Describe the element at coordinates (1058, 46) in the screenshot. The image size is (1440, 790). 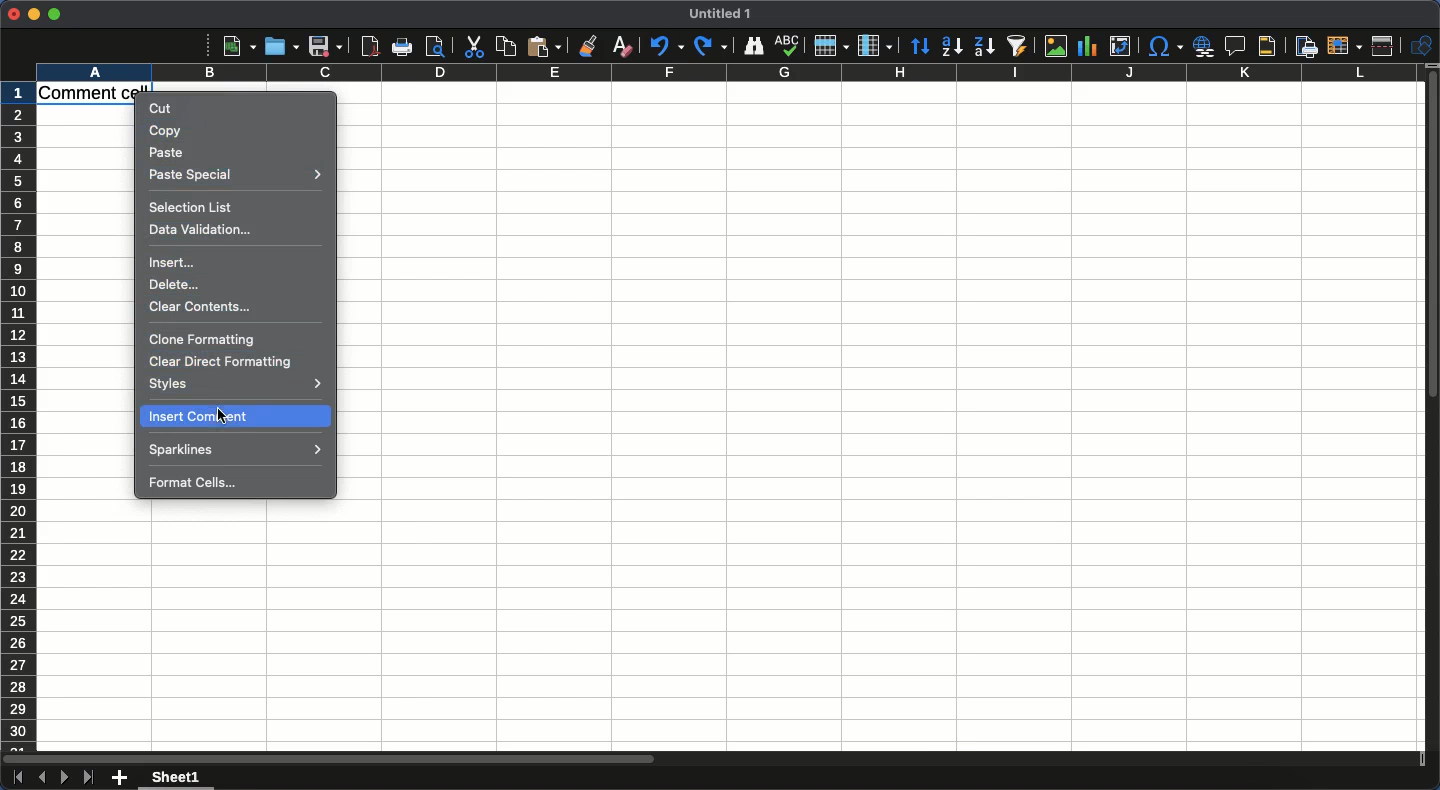
I see `Image` at that location.